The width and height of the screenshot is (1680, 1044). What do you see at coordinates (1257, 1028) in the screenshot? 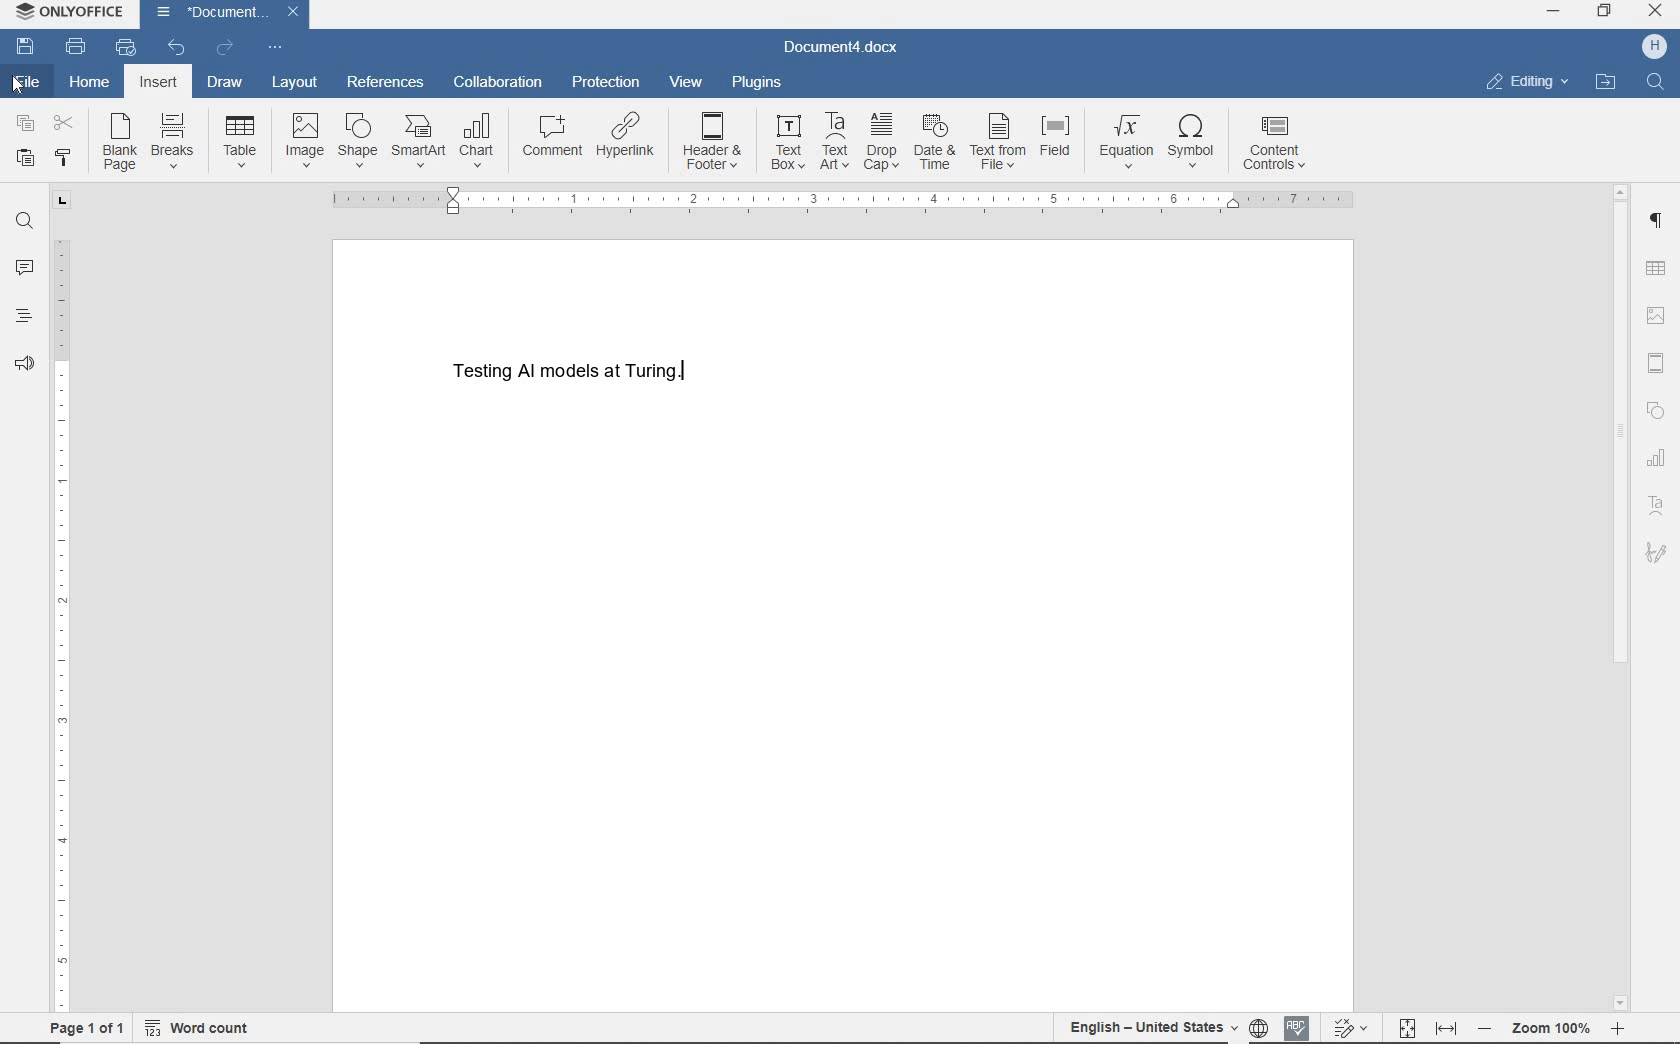
I see `set document language` at bounding box center [1257, 1028].